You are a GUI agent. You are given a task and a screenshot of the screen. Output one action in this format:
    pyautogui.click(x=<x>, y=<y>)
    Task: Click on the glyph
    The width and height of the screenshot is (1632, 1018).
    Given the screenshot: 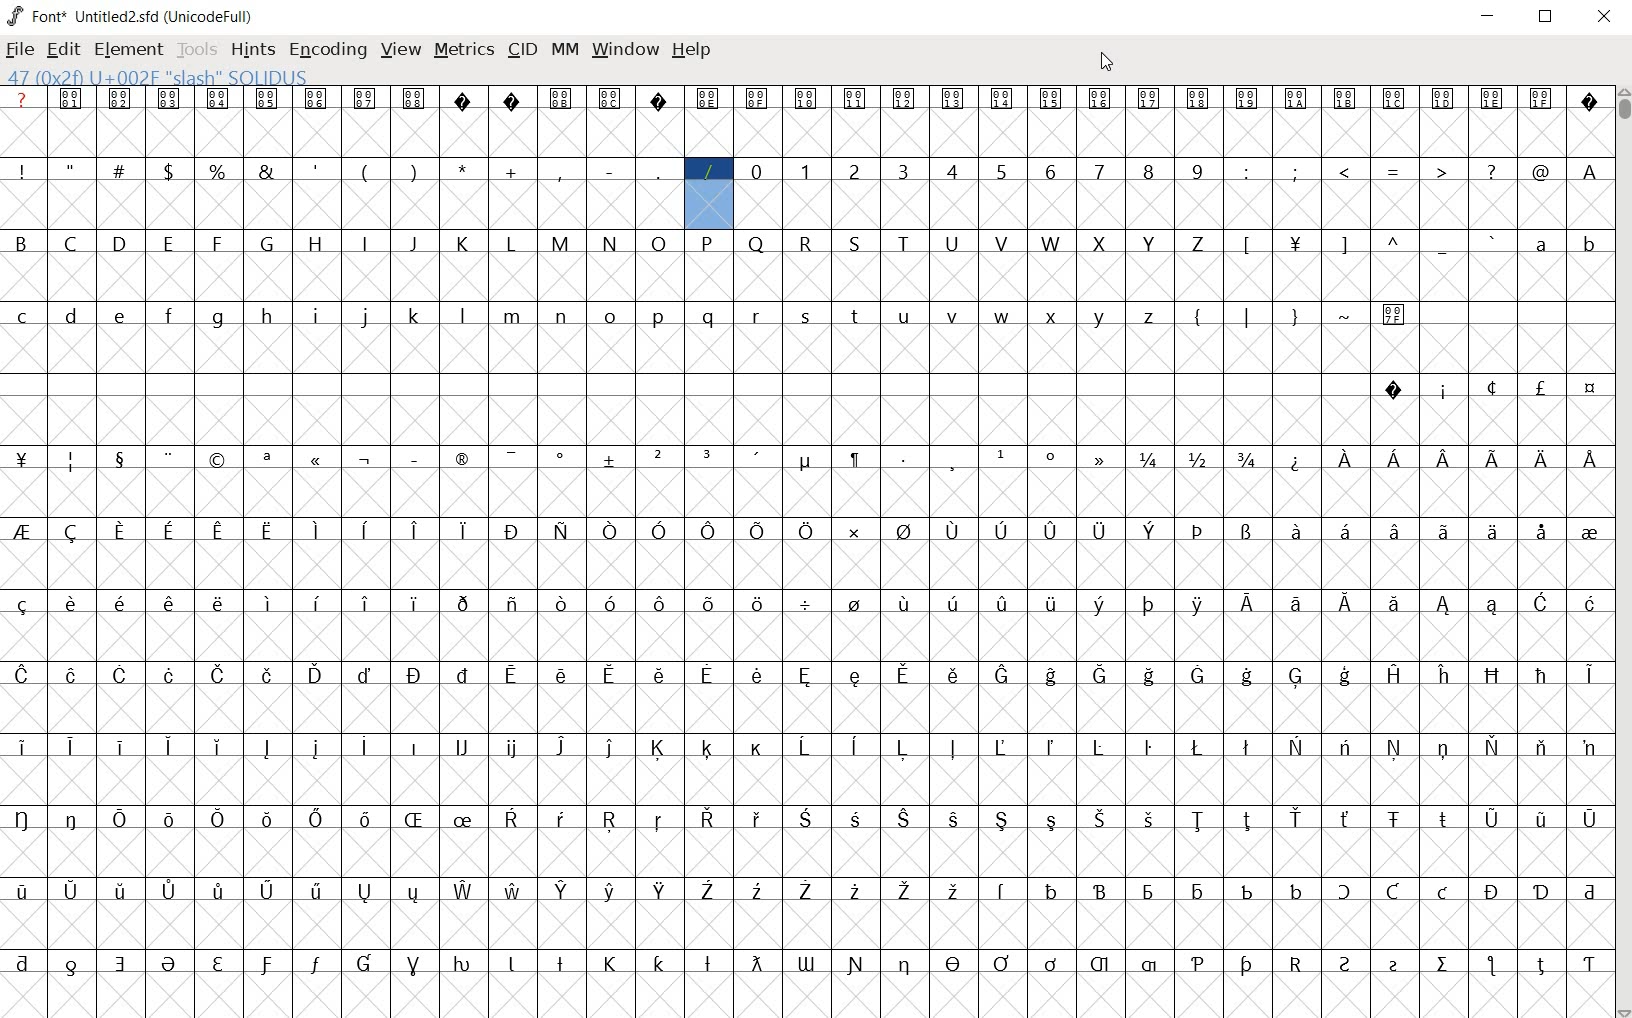 What is the action you would take?
    pyautogui.click(x=316, y=100)
    